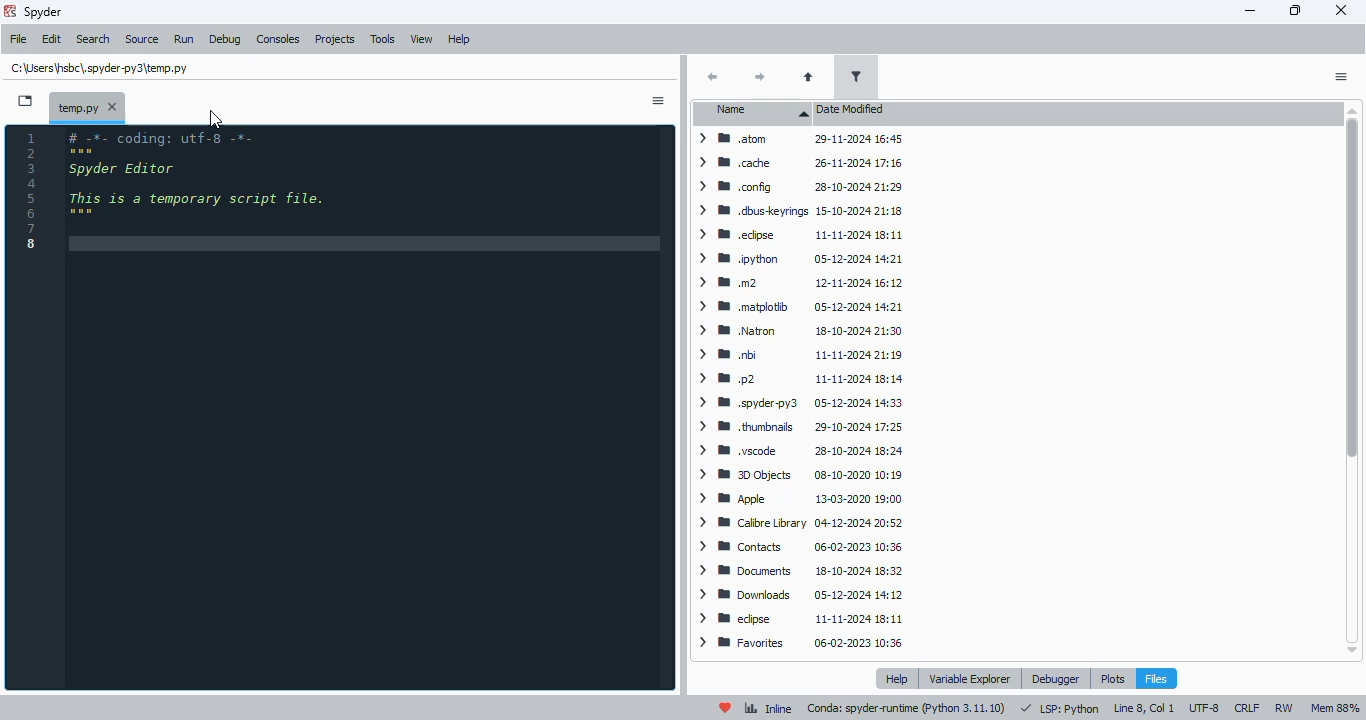 The image size is (1366, 720). Describe the element at coordinates (423, 40) in the screenshot. I see `view` at that location.